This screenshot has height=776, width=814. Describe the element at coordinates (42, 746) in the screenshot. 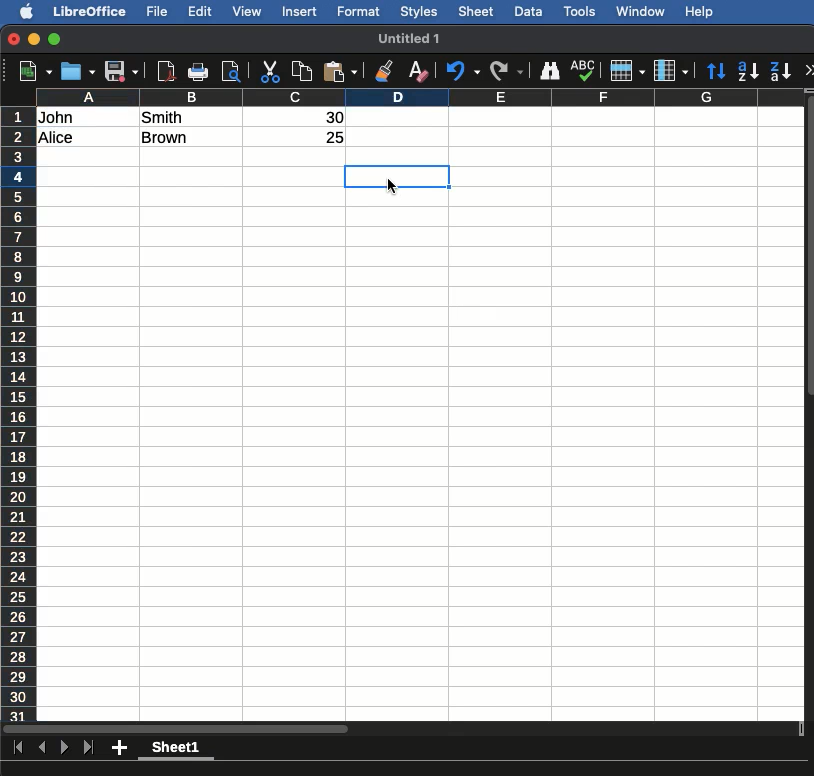

I see `Previous sheet` at that location.